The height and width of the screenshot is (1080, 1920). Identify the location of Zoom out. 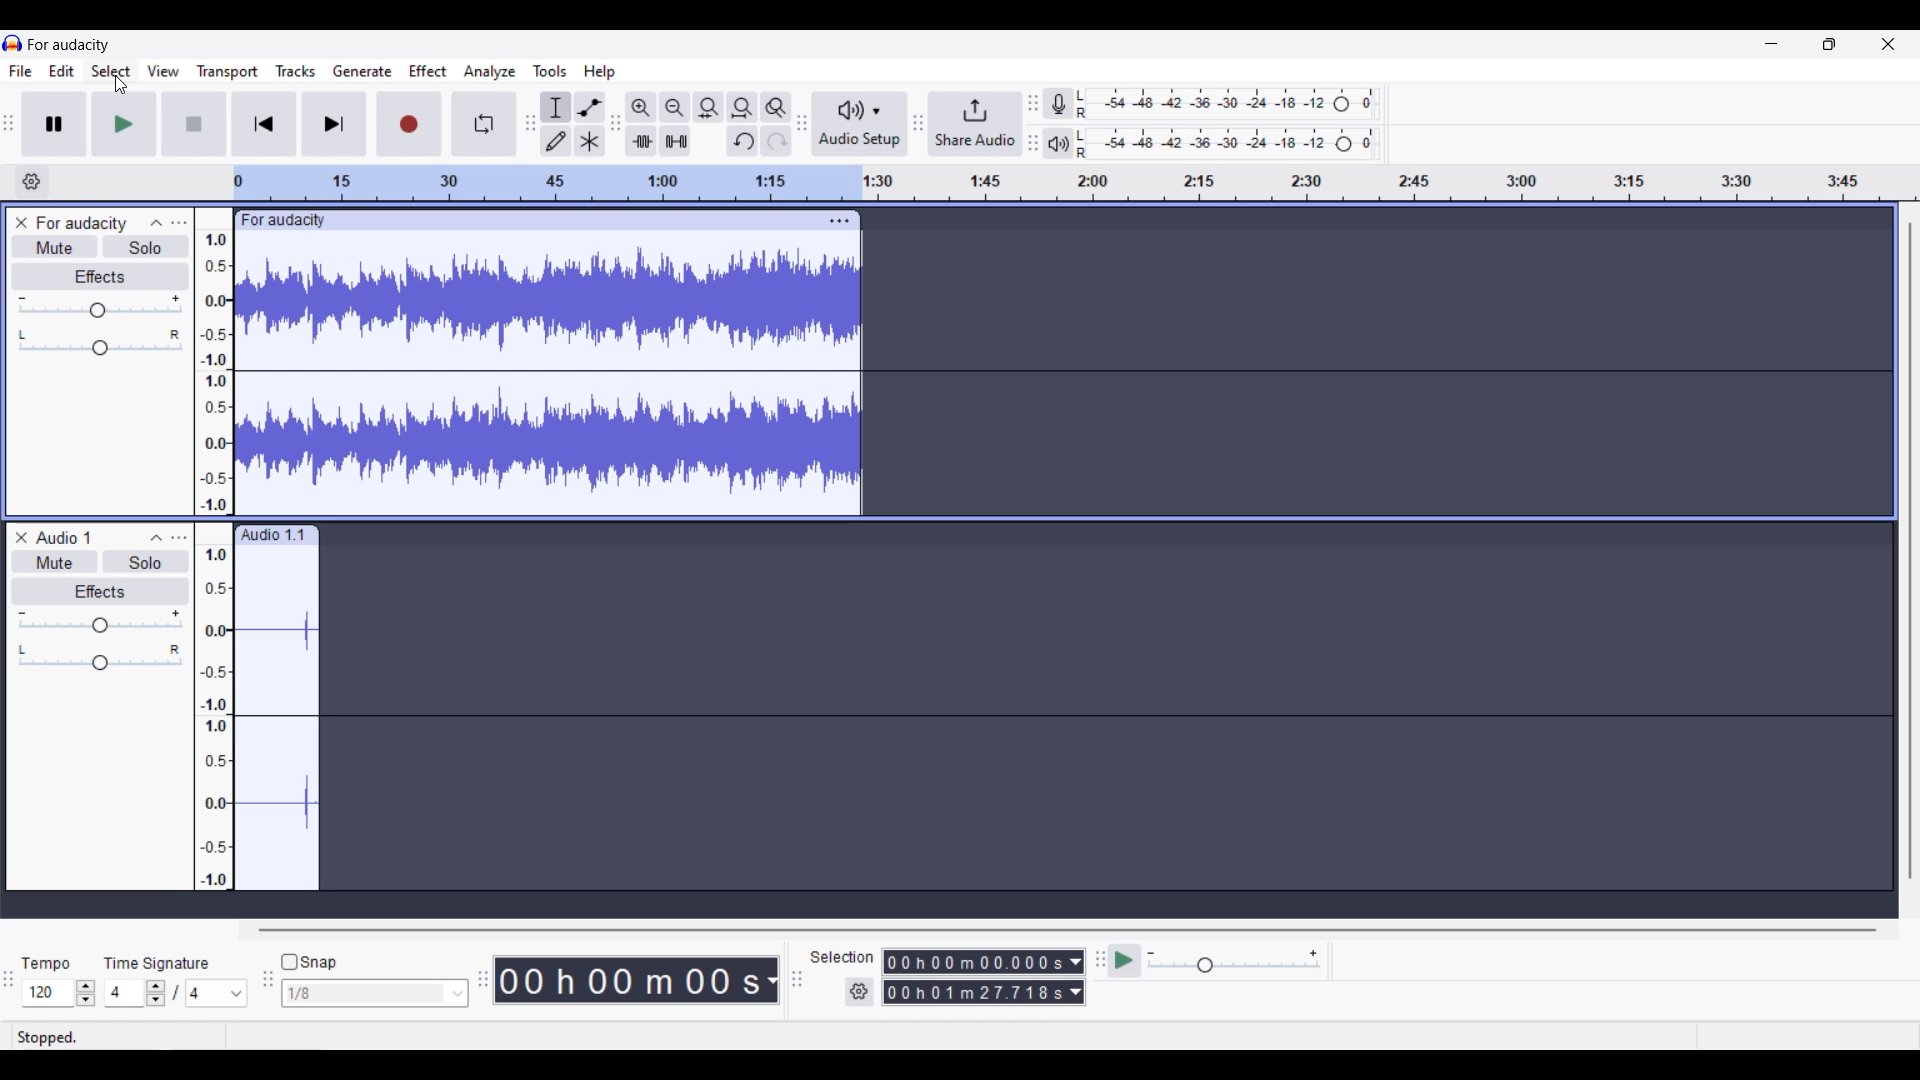
(674, 108).